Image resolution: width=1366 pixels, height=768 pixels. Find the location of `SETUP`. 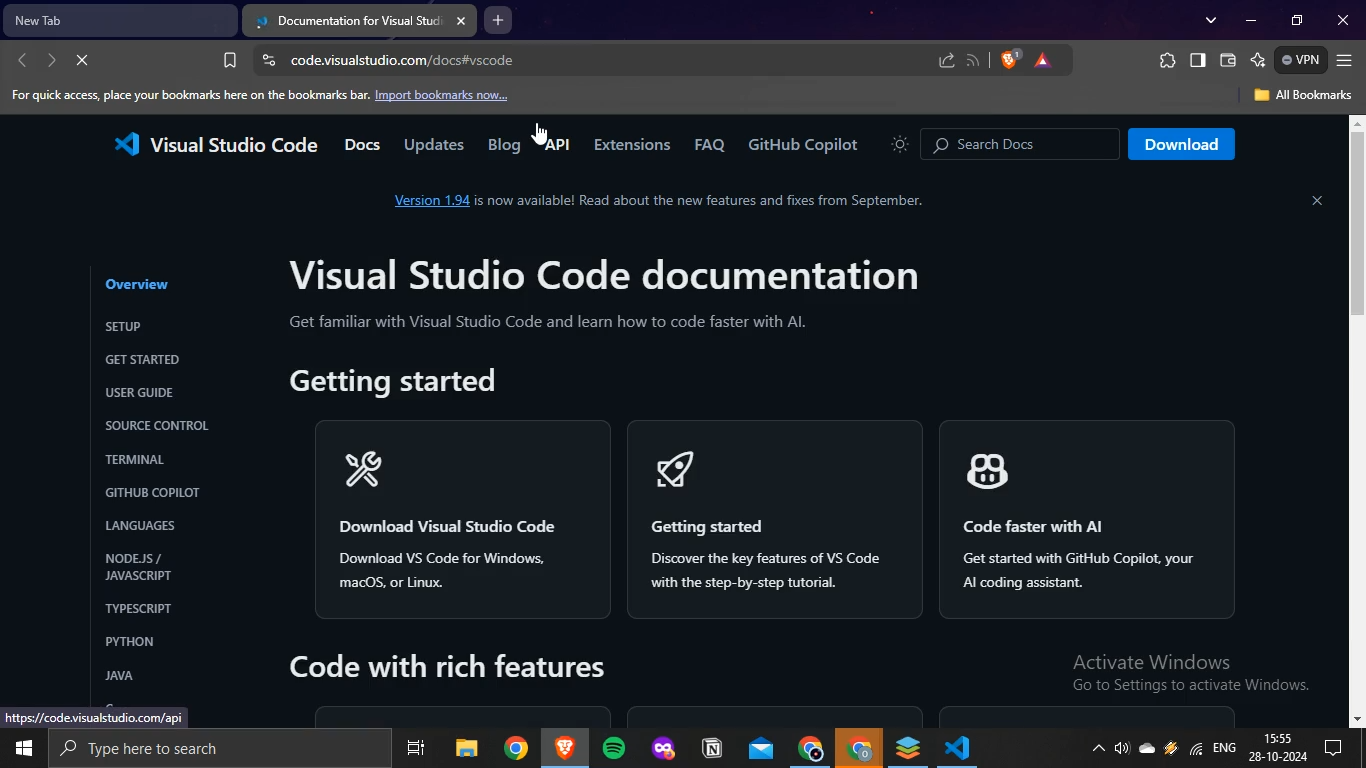

SETUP is located at coordinates (131, 323).